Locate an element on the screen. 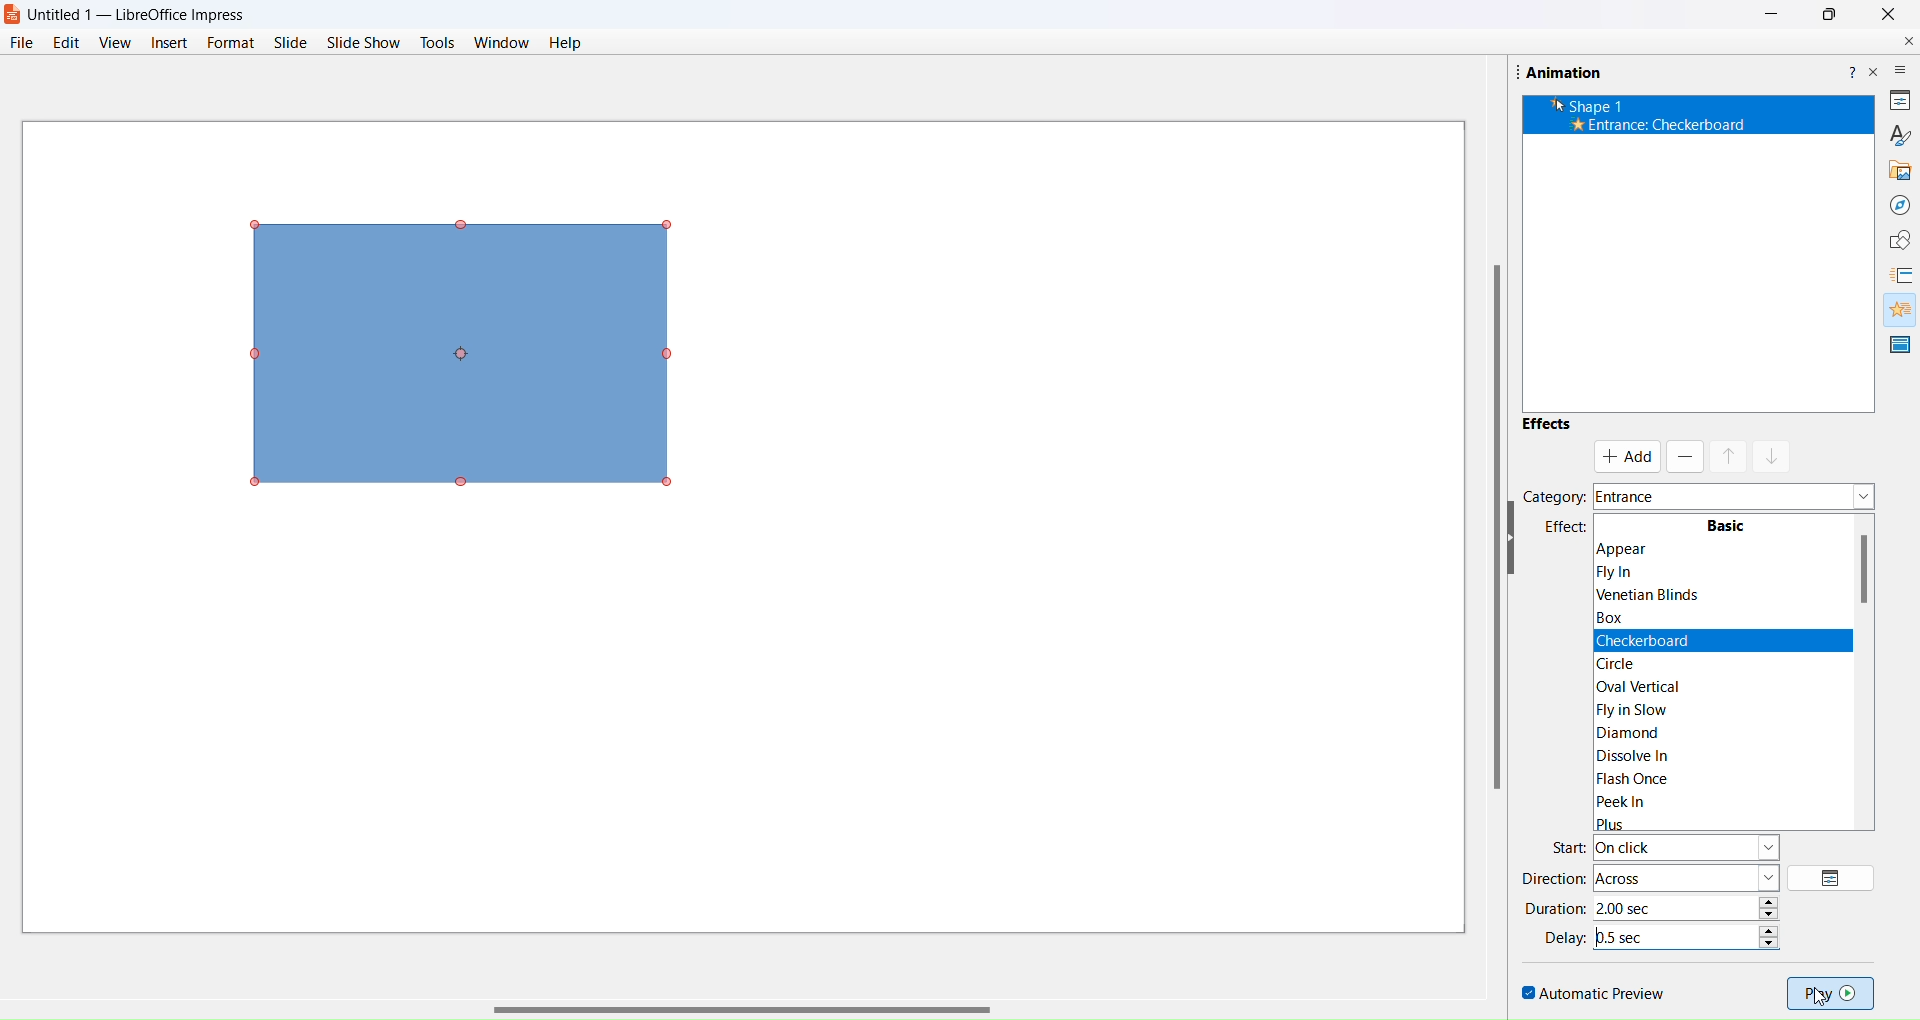 This screenshot has width=1920, height=1020. direction is located at coordinates (1550, 879).